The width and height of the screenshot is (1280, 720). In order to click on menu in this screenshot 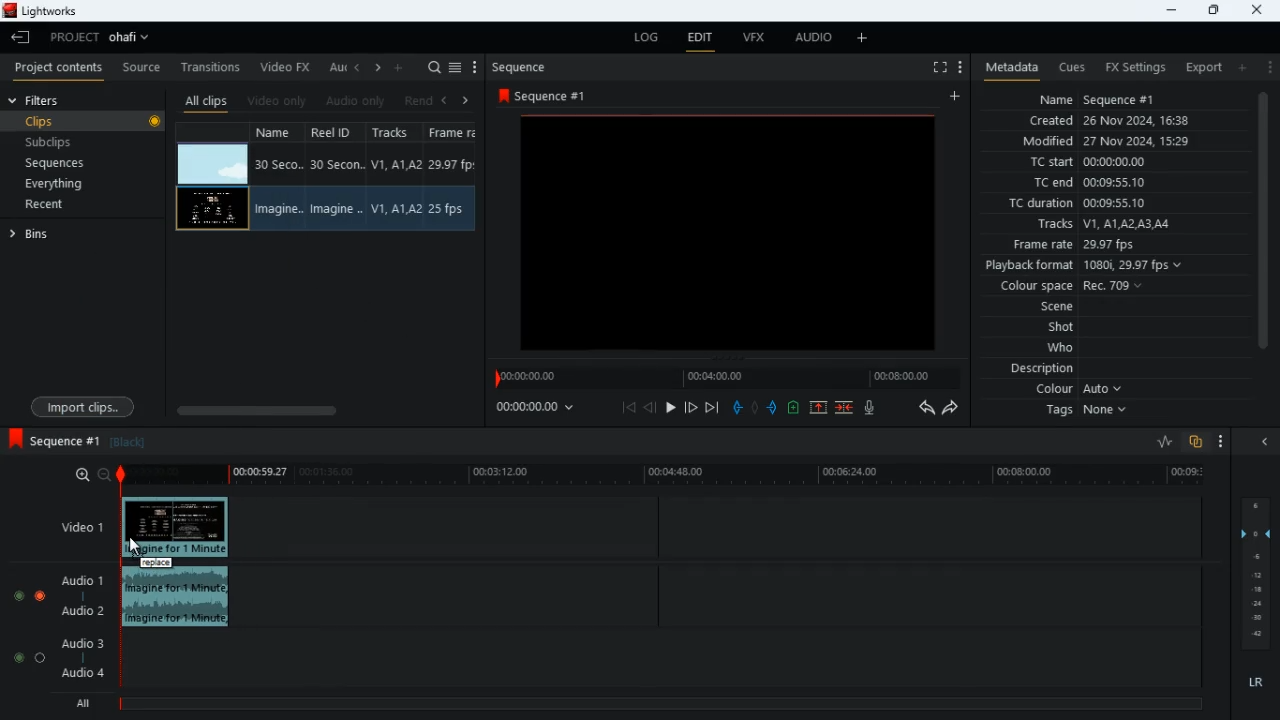, I will do `click(475, 68)`.